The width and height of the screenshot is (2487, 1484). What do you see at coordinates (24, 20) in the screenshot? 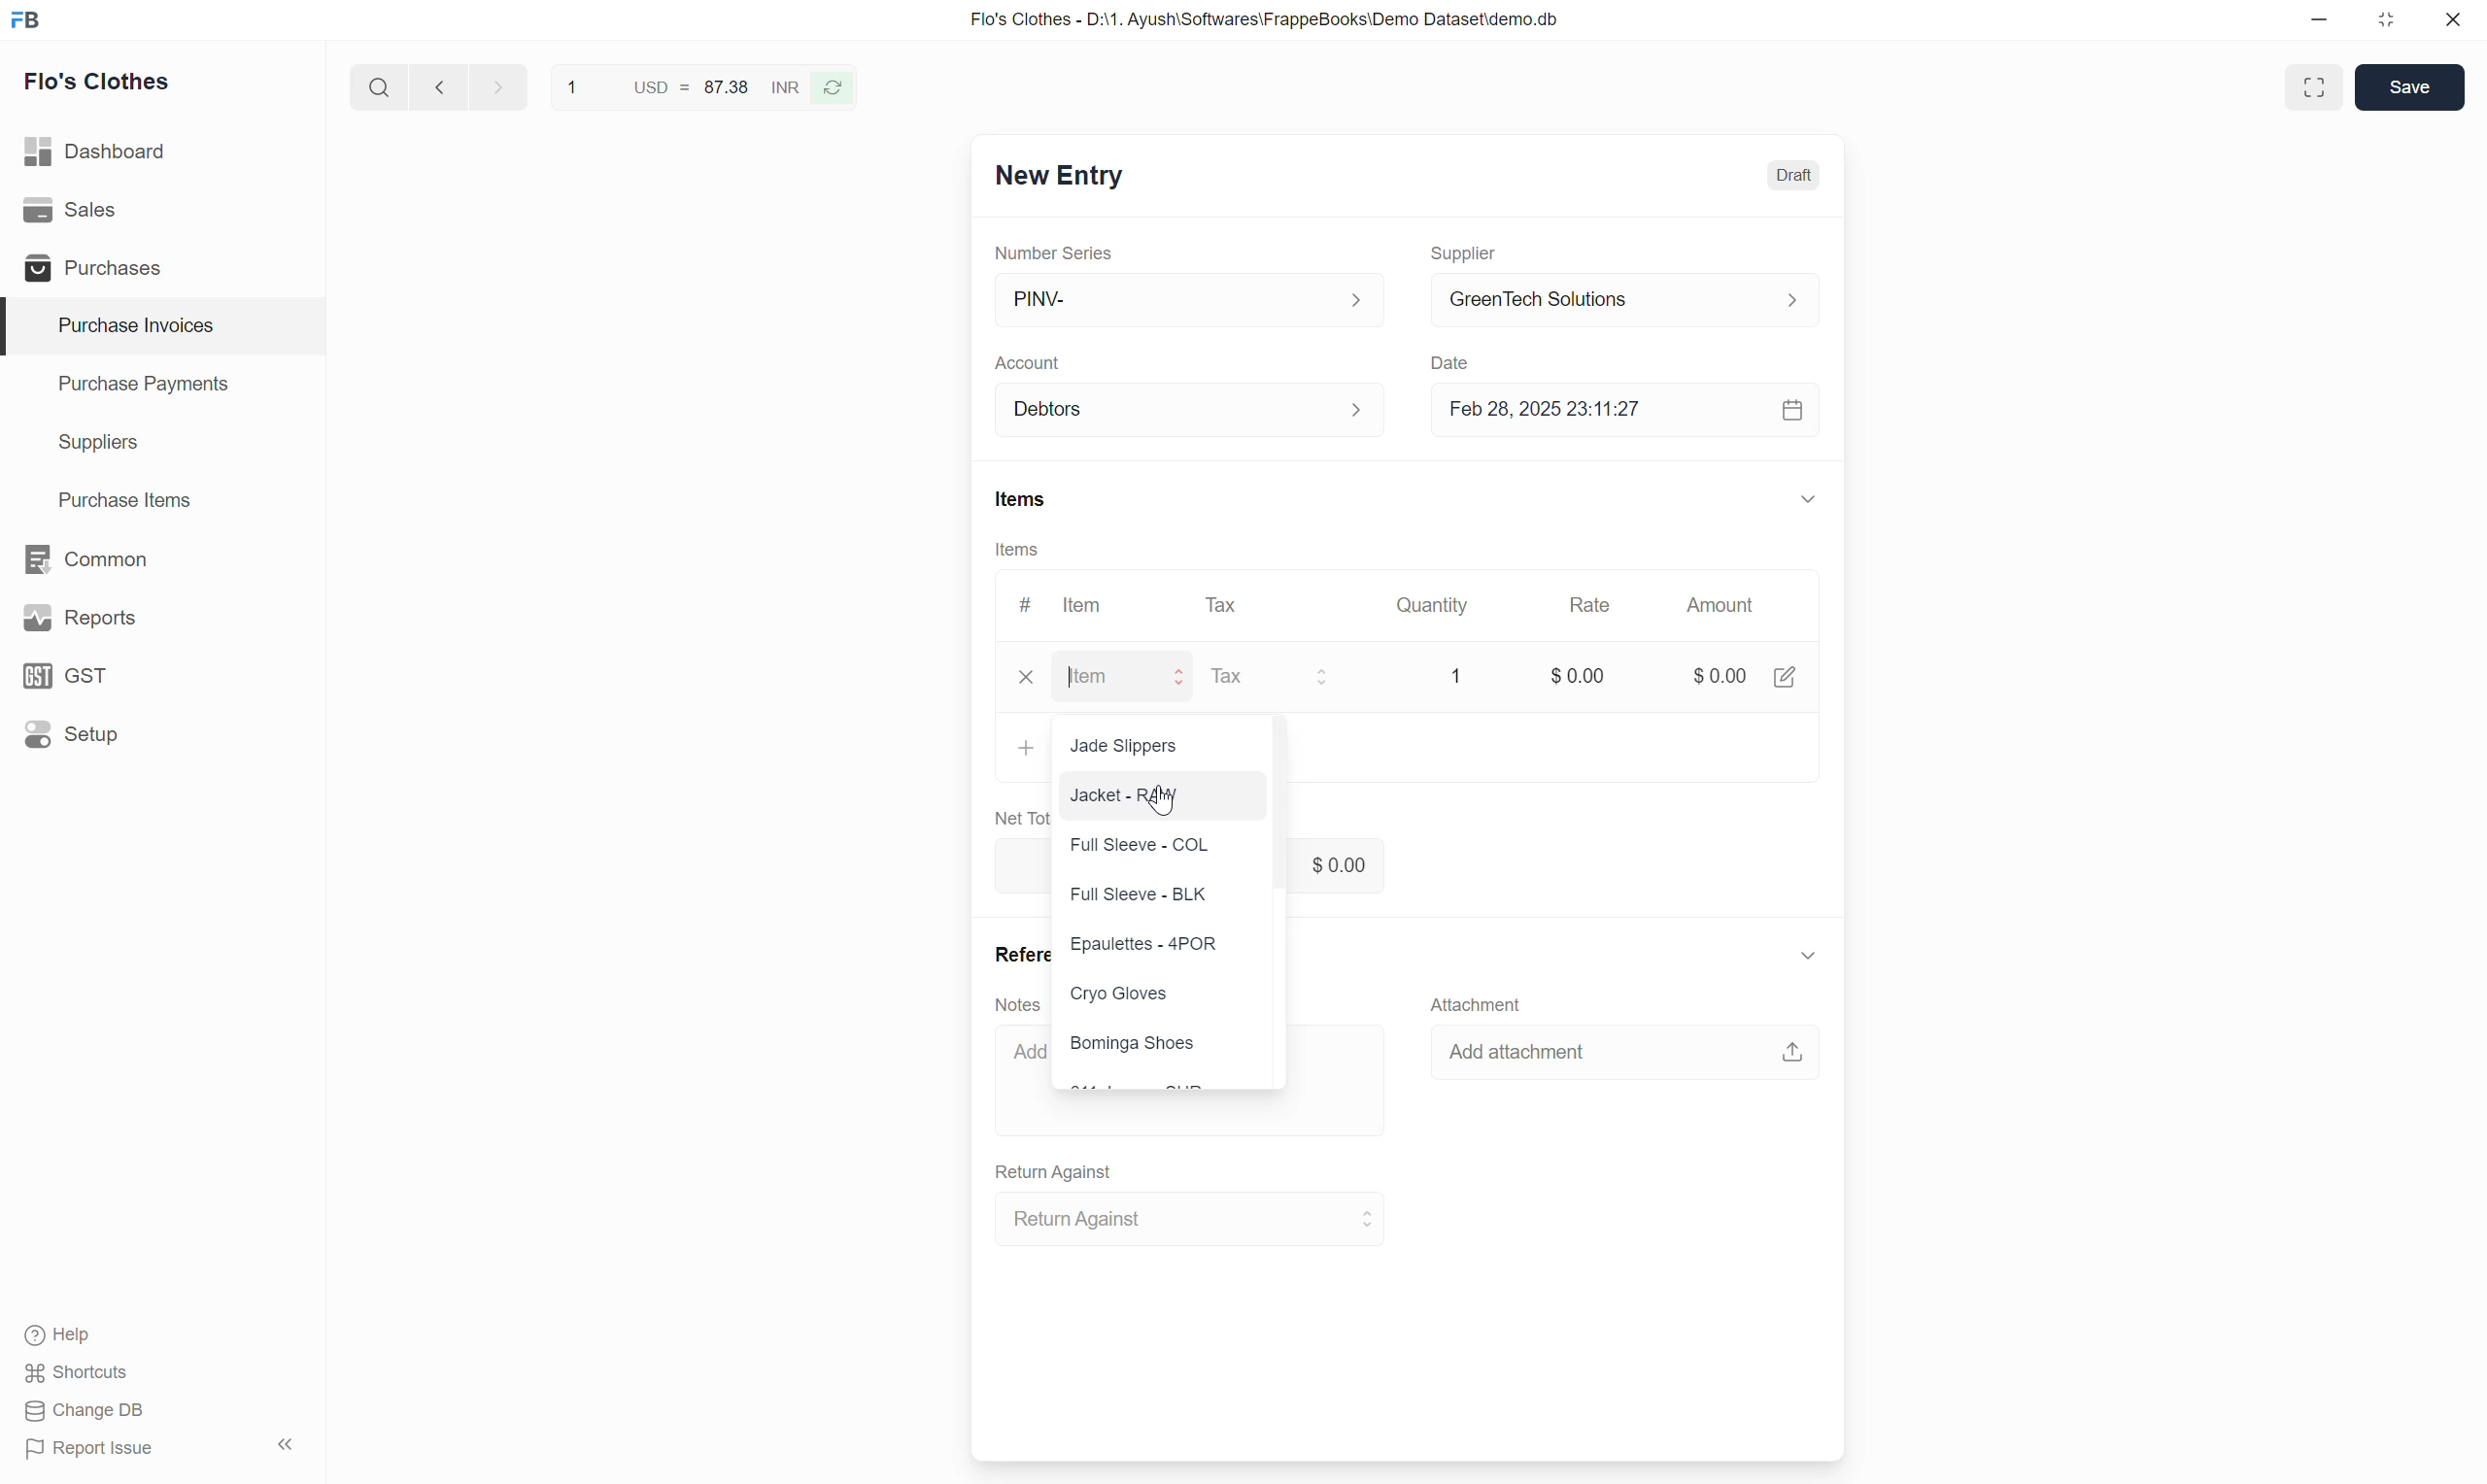
I see `Frappe Books logo` at bounding box center [24, 20].